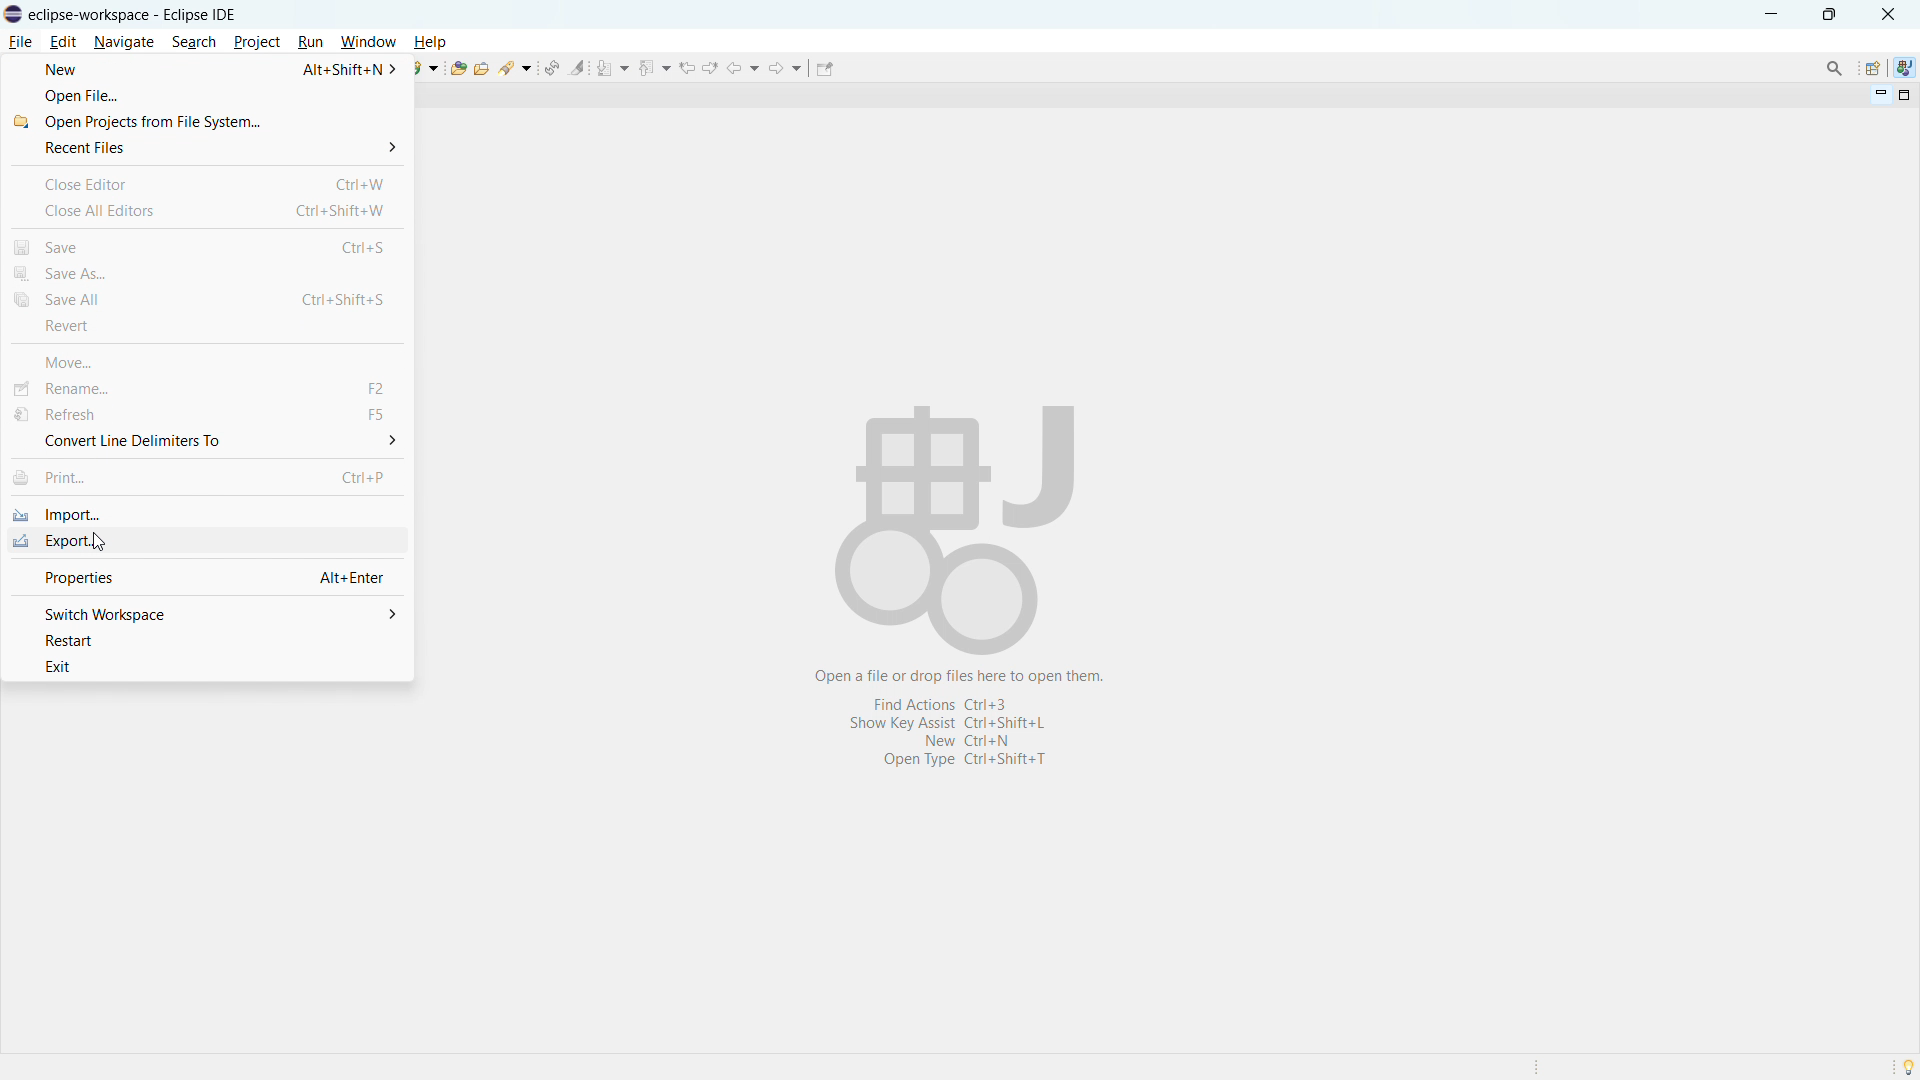 This screenshot has width=1920, height=1080. I want to click on window, so click(368, 42).